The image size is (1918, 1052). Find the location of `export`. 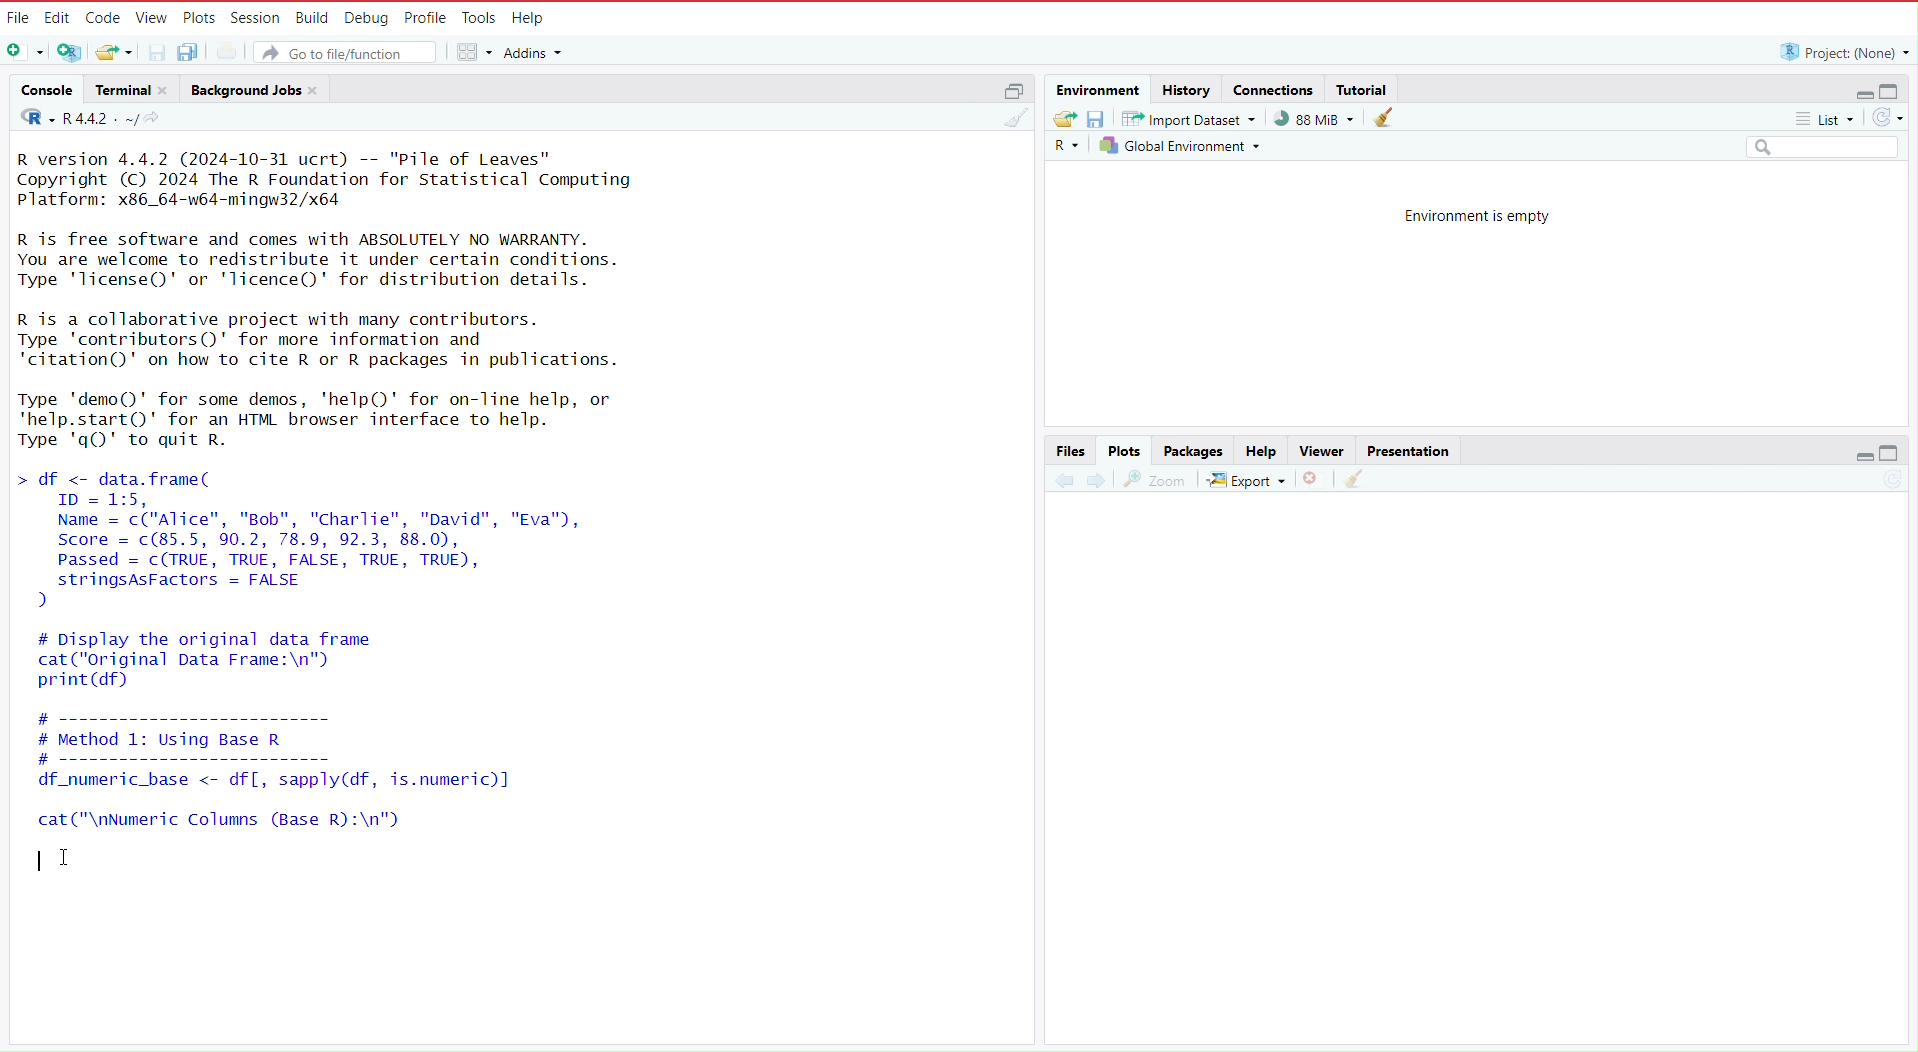

export is located at coordinates (1247, 479).